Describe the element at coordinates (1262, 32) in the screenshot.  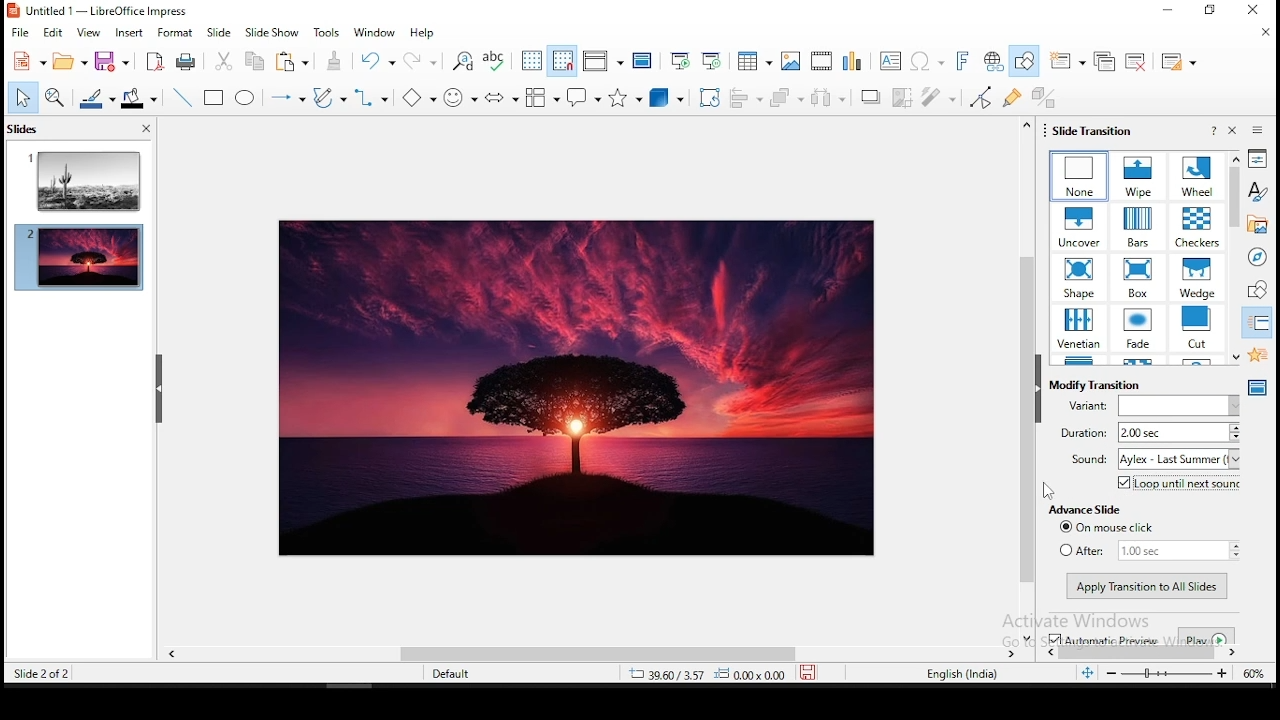
I see `close` at that location.